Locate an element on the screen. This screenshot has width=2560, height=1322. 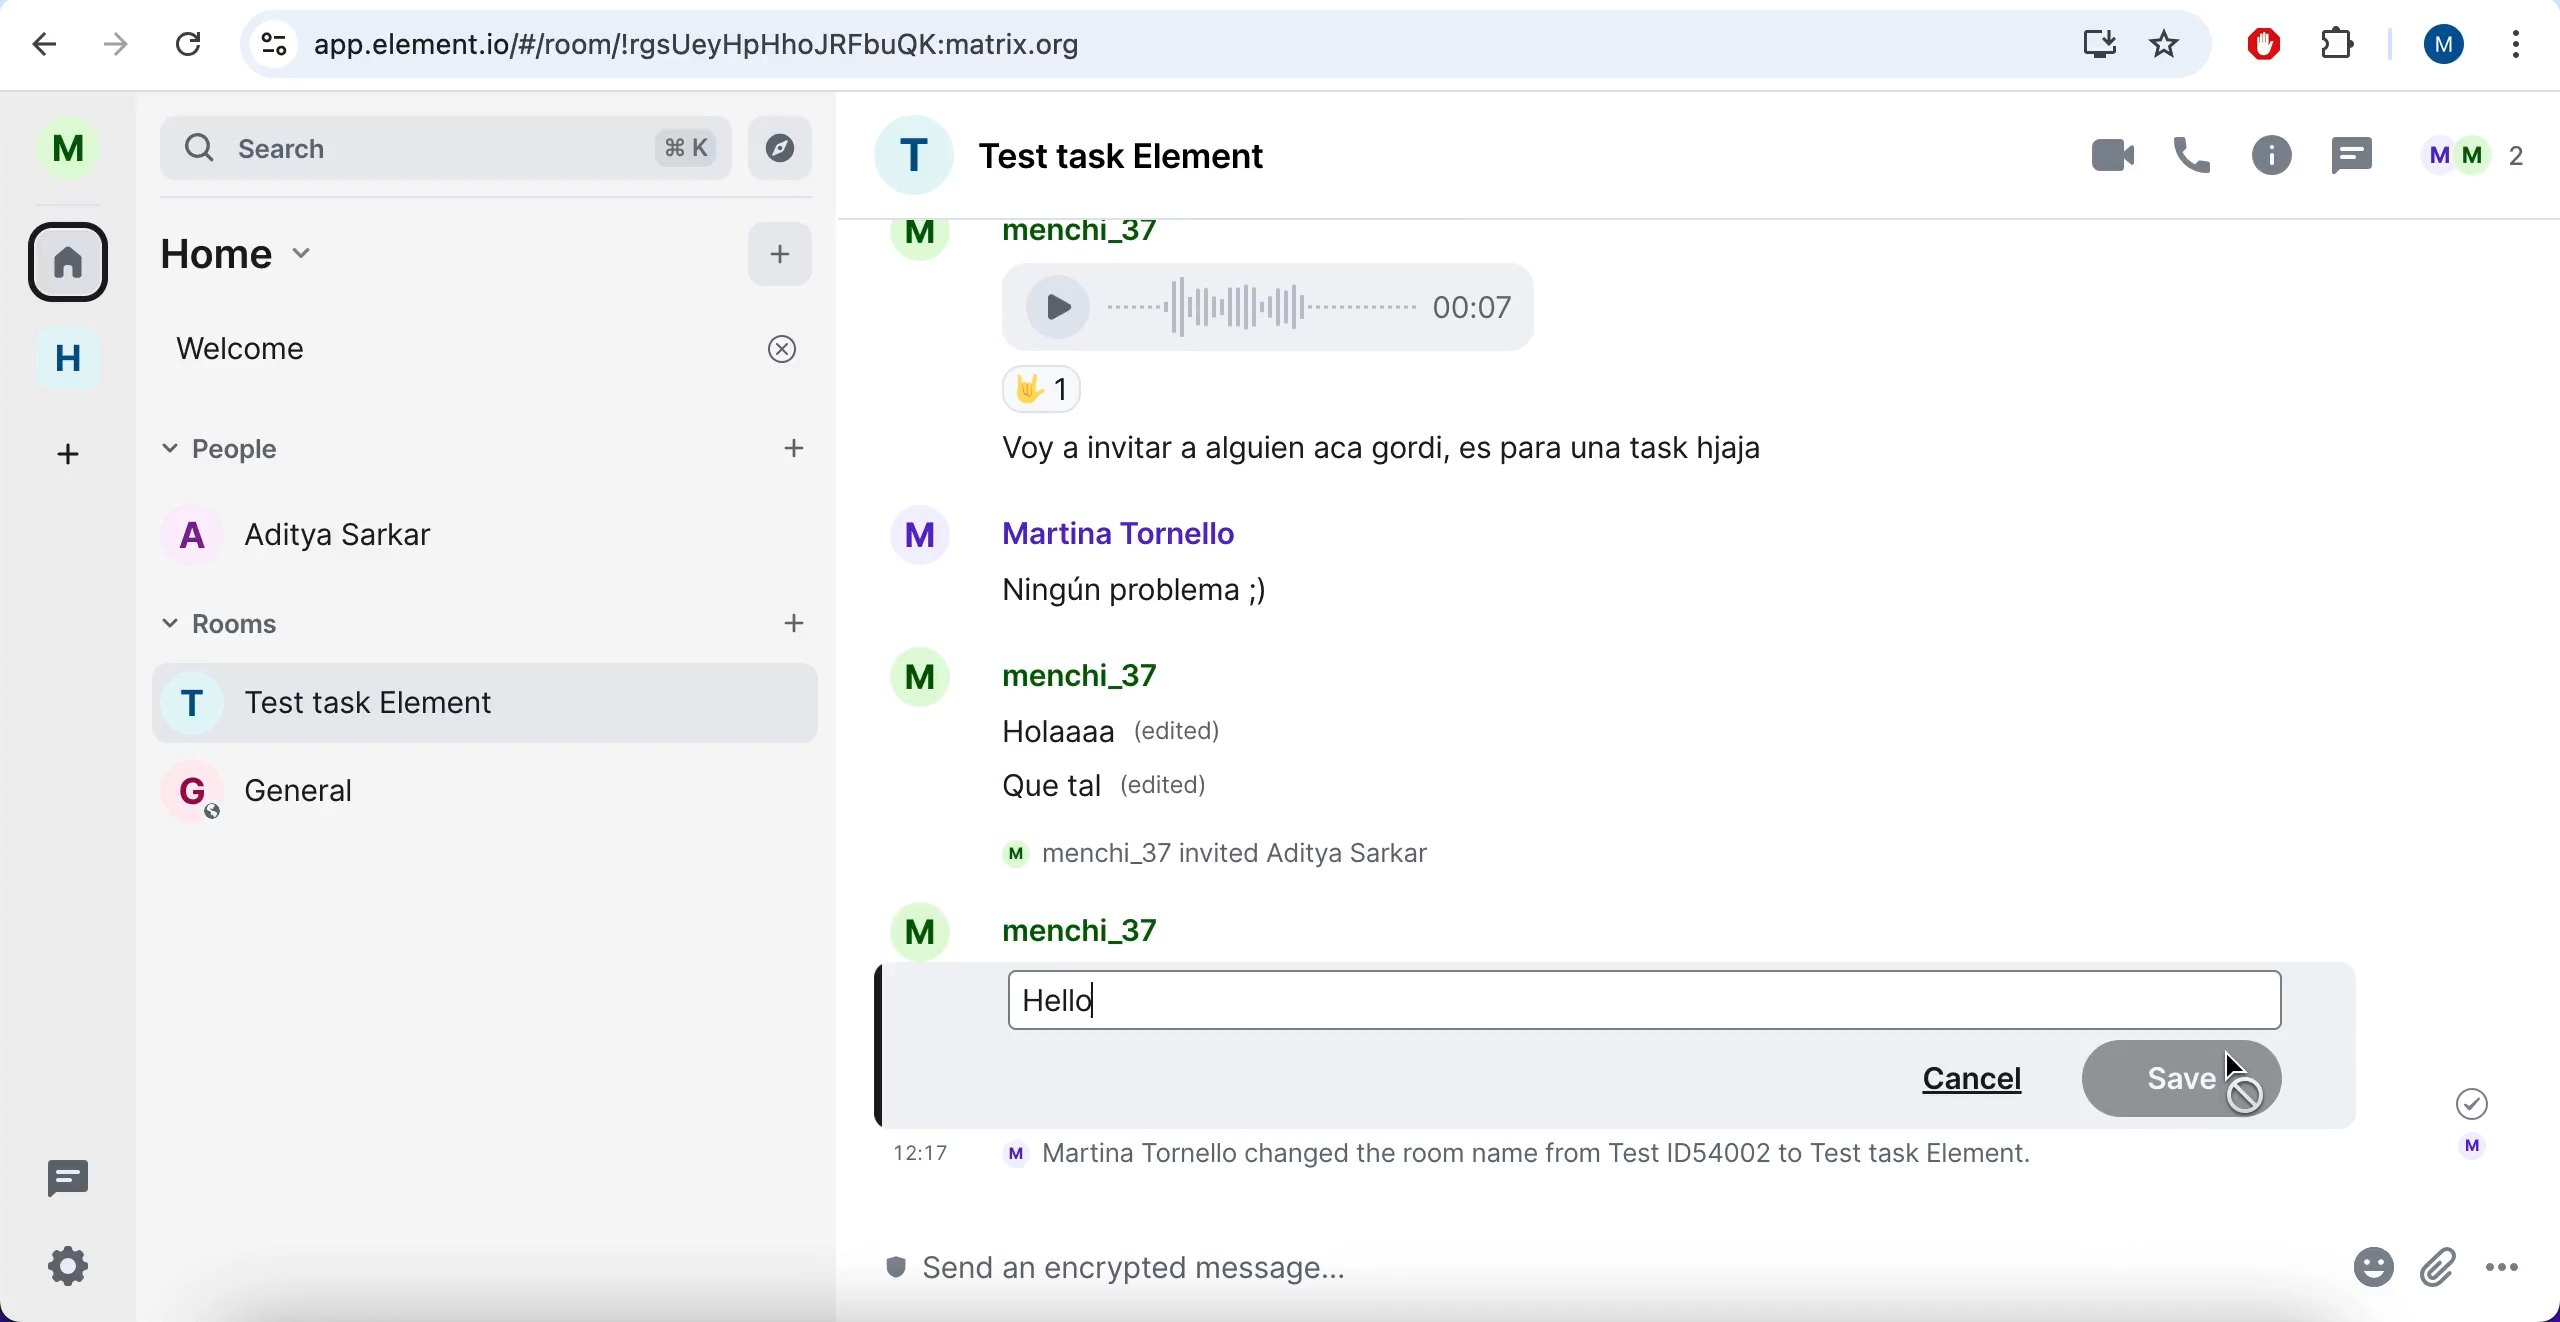
send message is located at coordinates (1595, 1277).